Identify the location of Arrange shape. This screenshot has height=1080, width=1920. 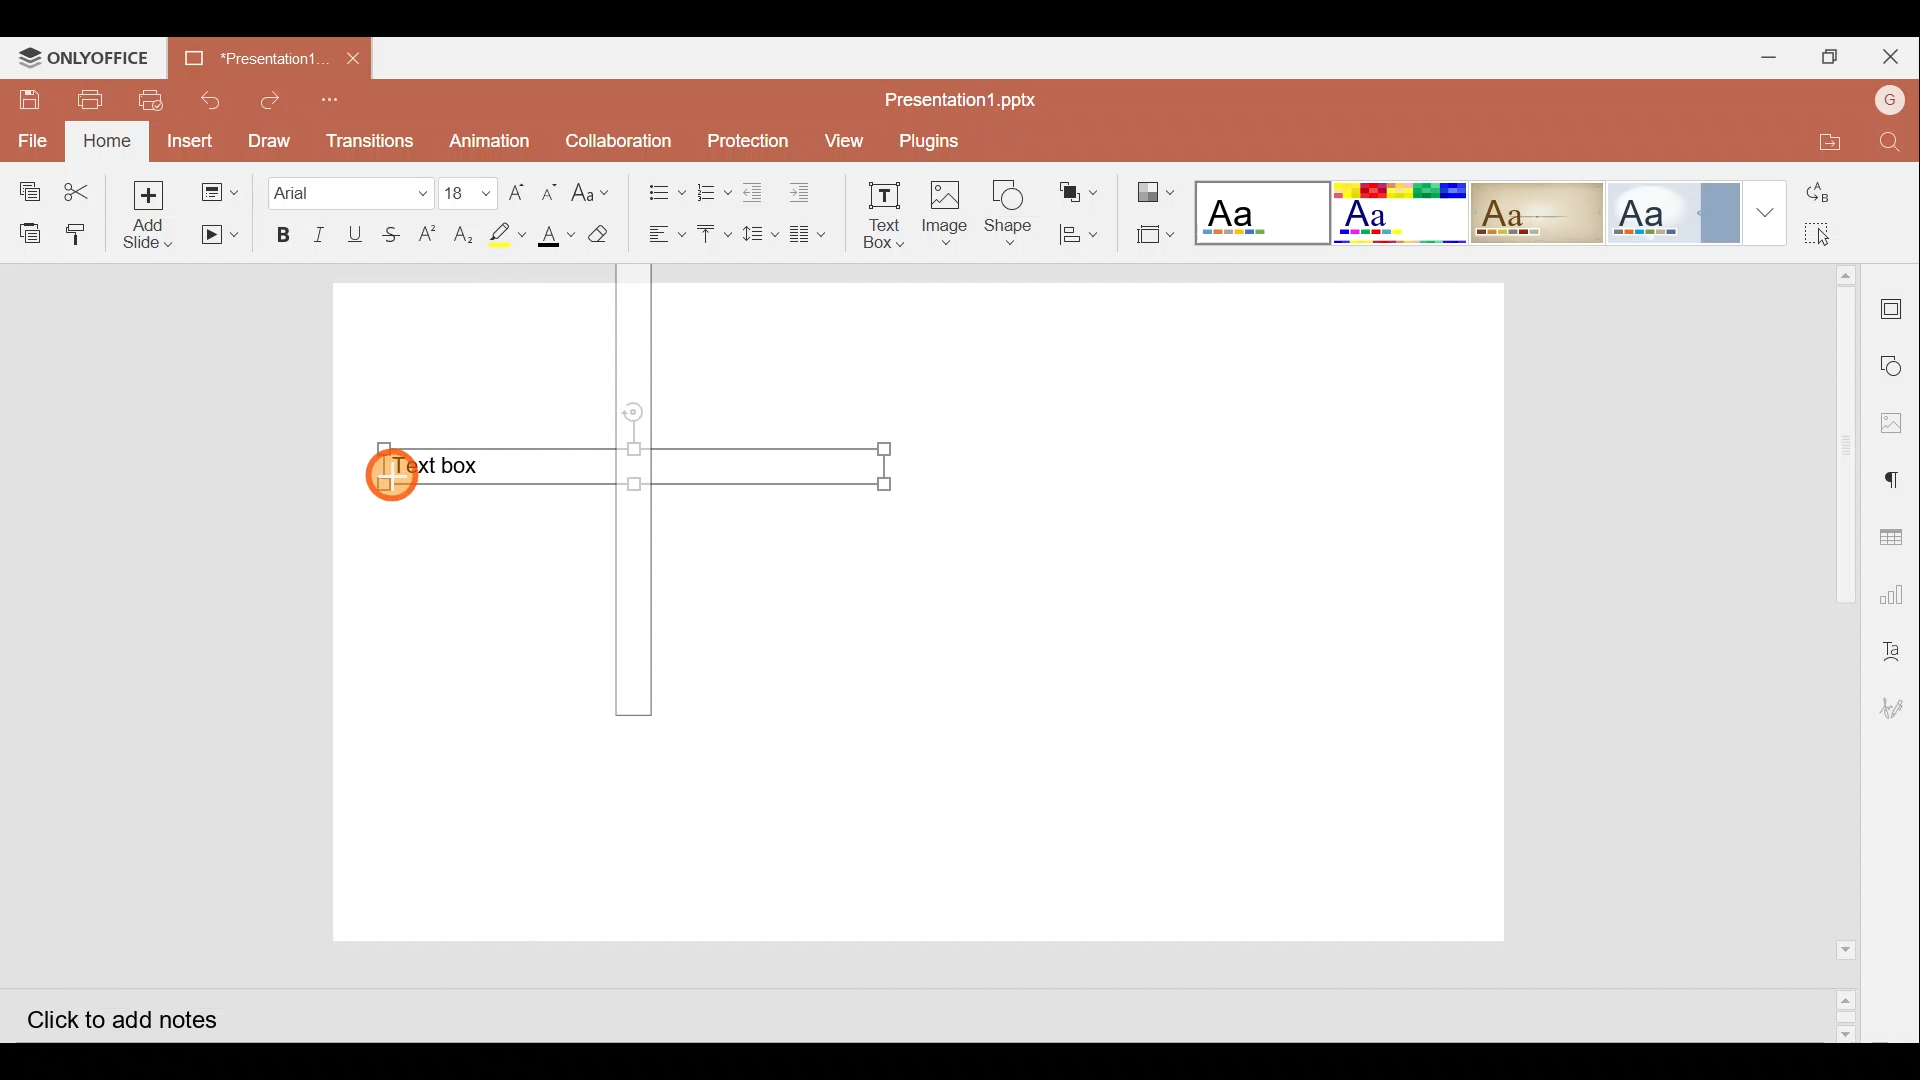
(1081, 192).